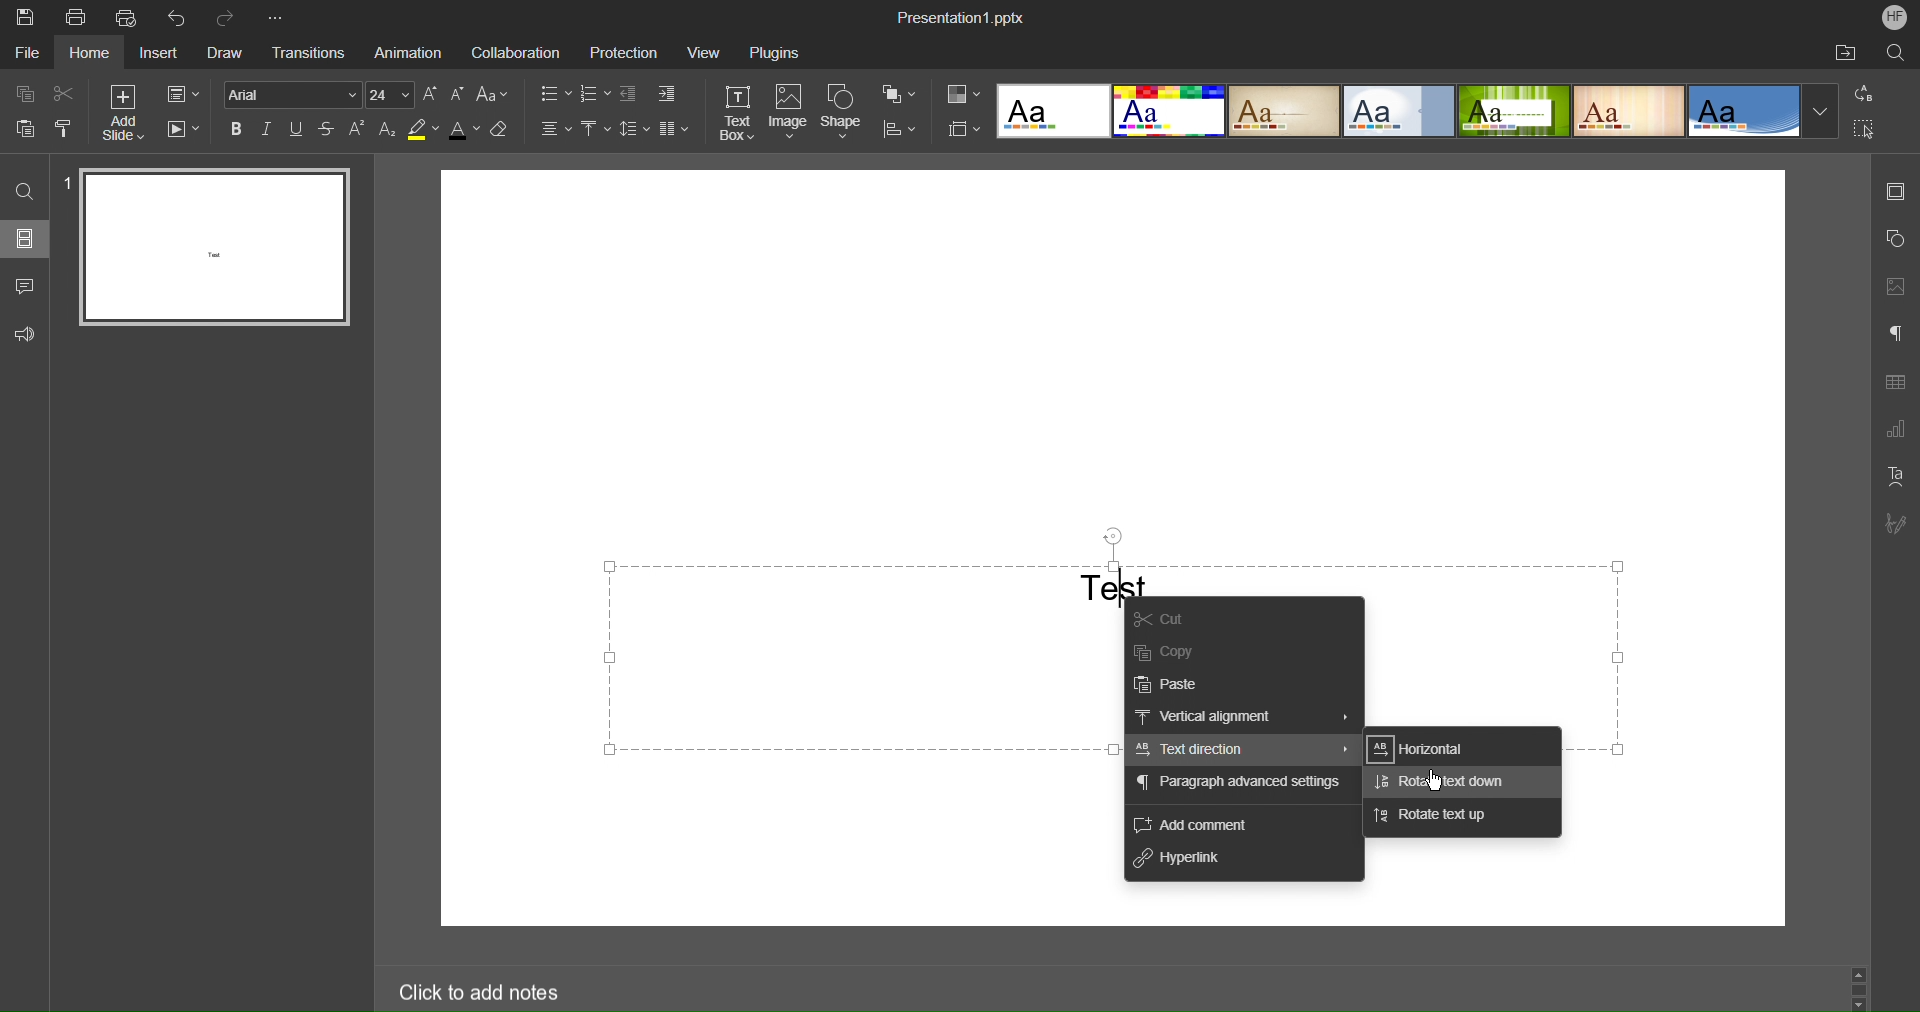 The height and width of the screenshot is (1012, 1920). What do you see at coordinates (1894, 19) in the screenshot?
I see `Account` at bounding box center [1894, 19].